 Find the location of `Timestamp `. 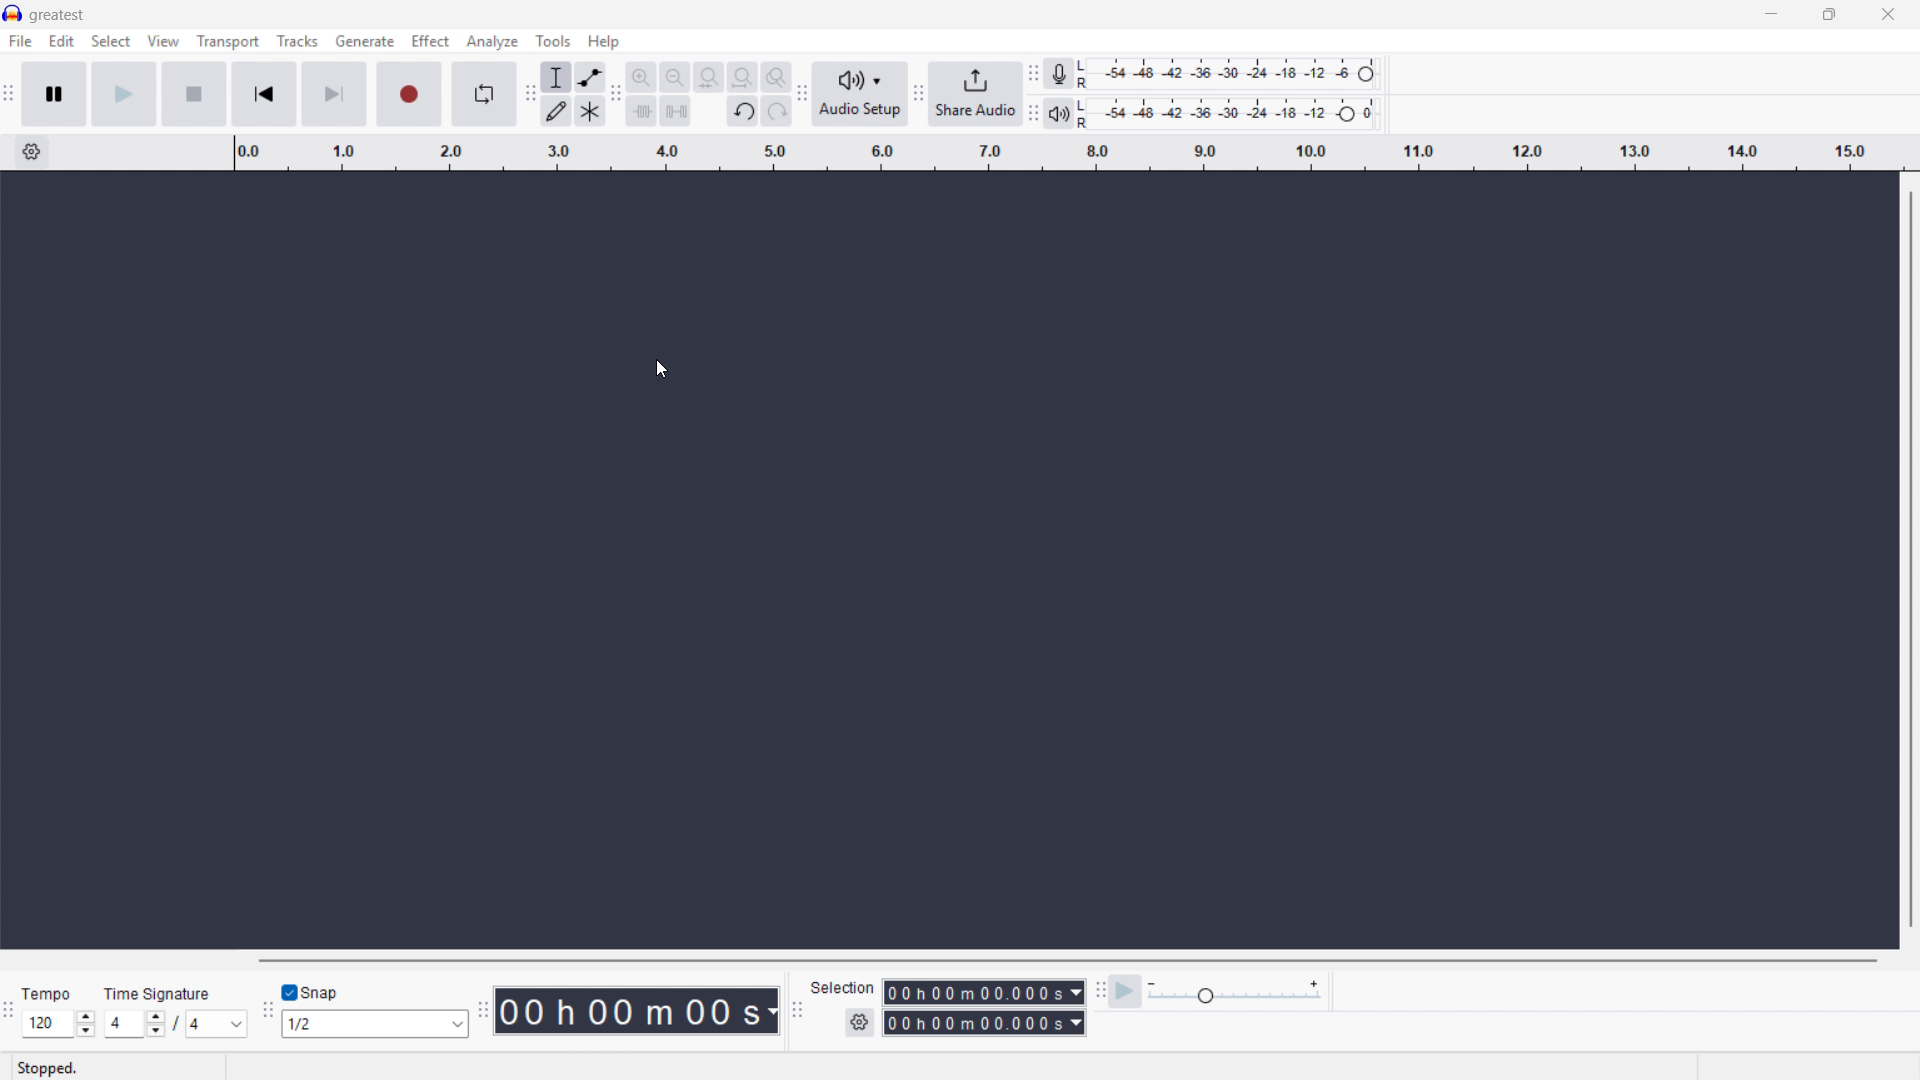

Timestamp  is located at coordinates (638, 1011).